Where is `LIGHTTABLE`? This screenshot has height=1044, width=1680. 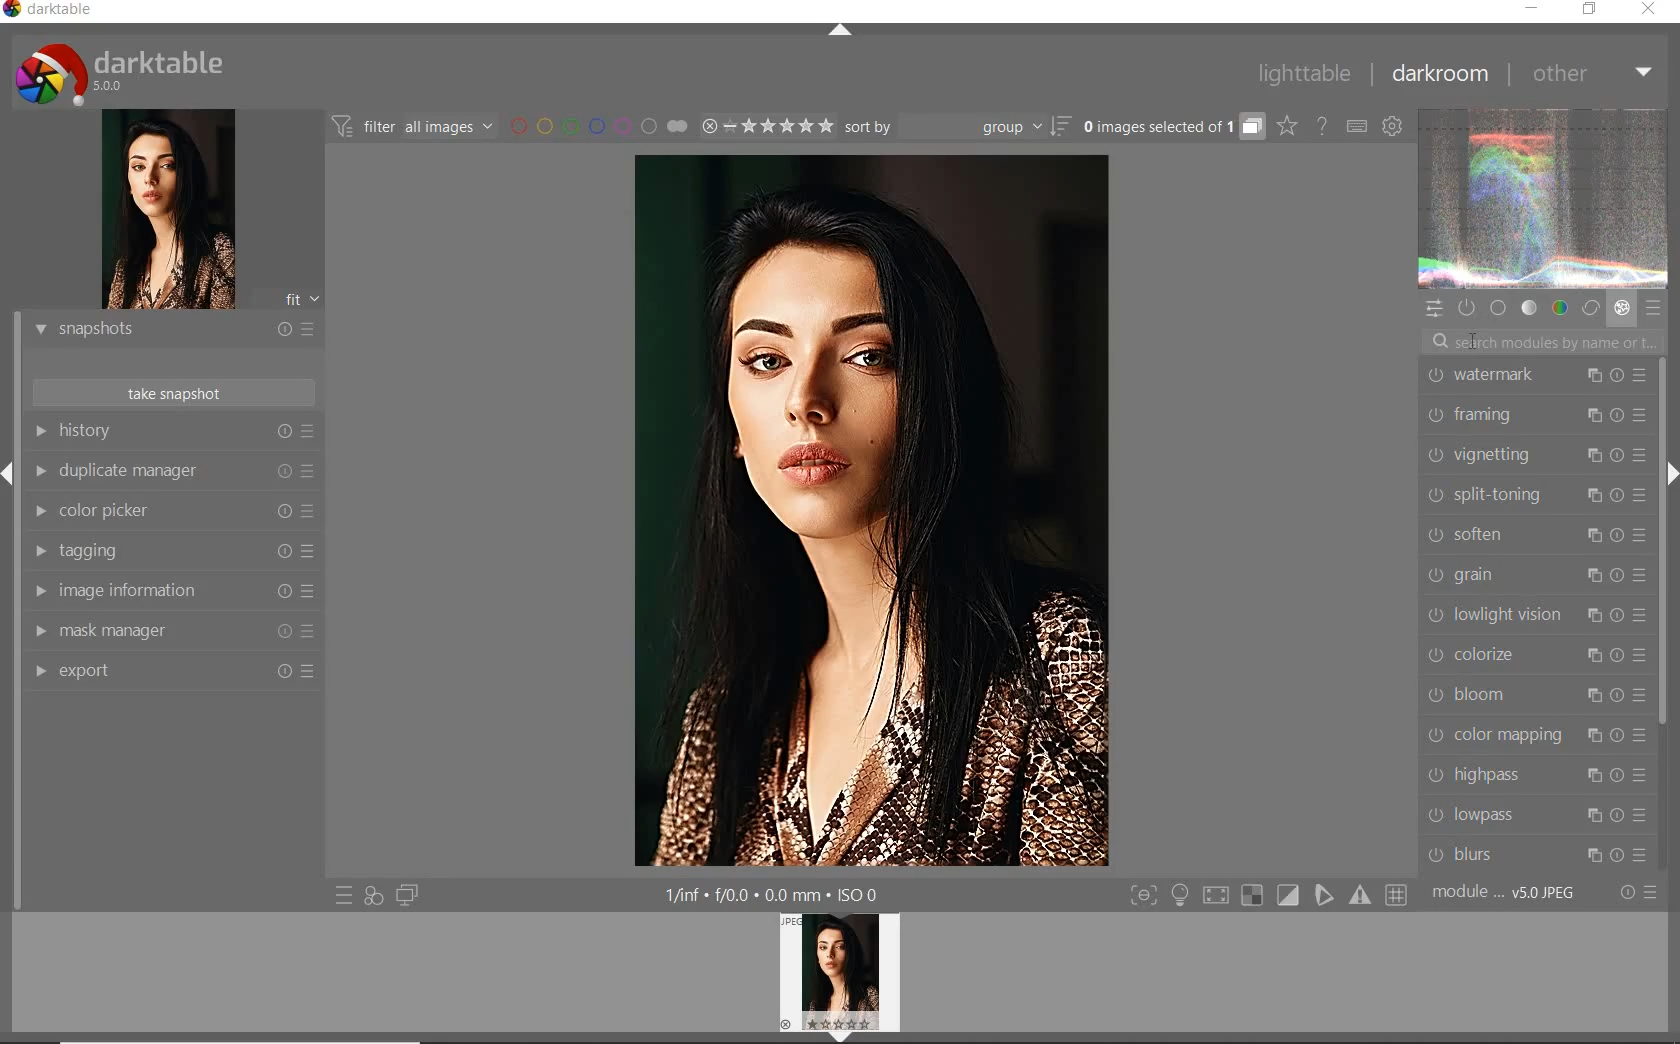
LIGHTTABLE is located at coordinates (1302, 75).